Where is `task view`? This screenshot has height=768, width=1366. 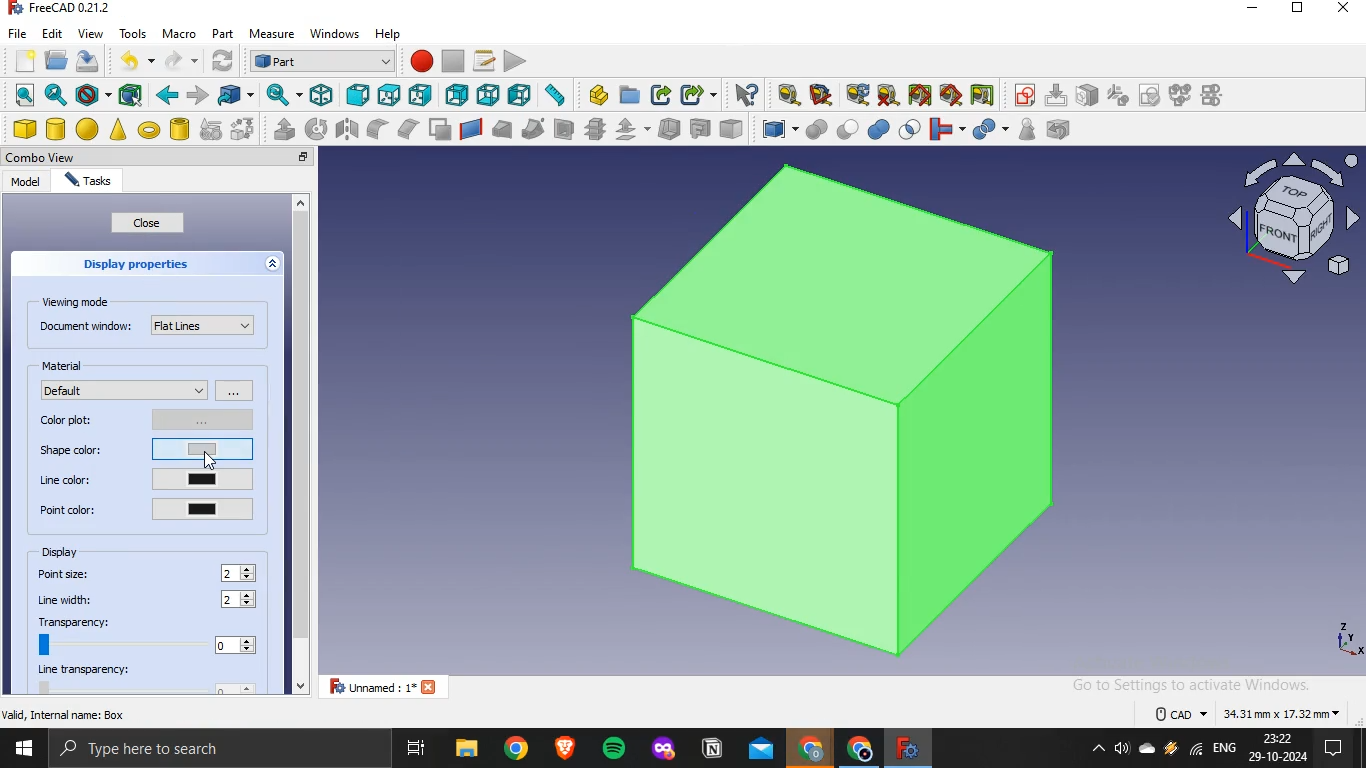
task view is located at coordinates (418, 749).